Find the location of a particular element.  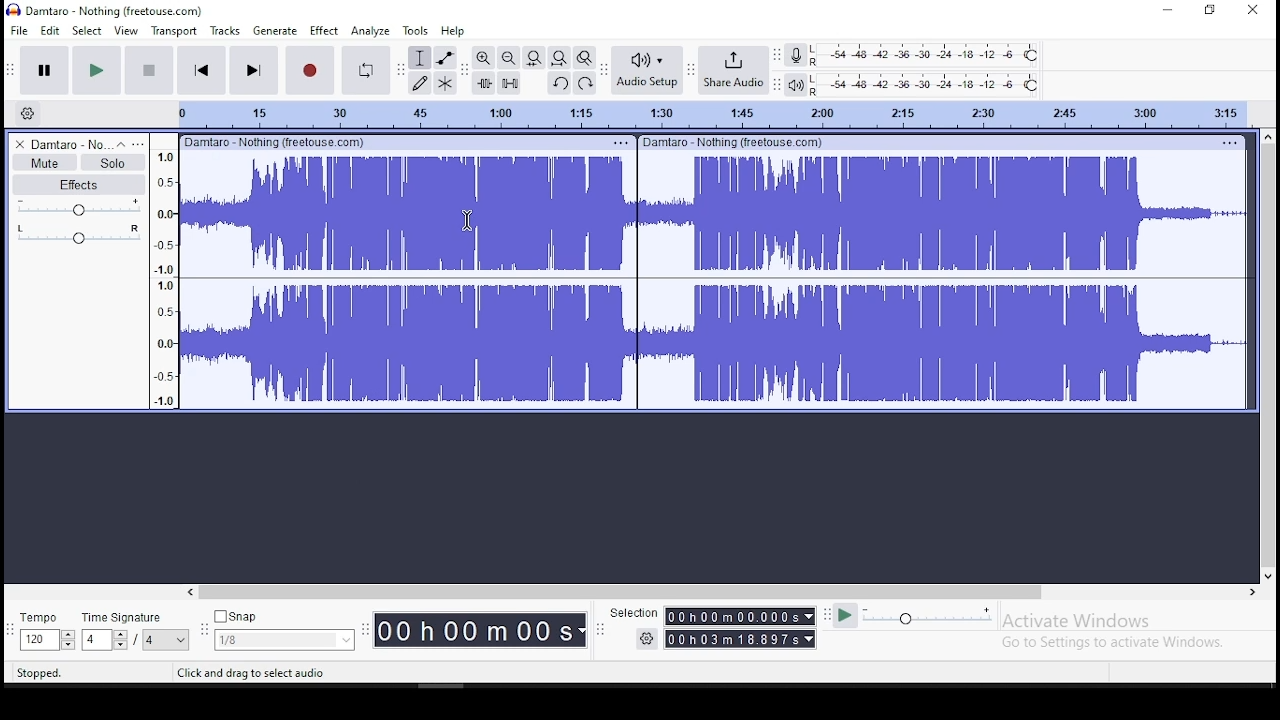

file is located at coordinates (18, 29).